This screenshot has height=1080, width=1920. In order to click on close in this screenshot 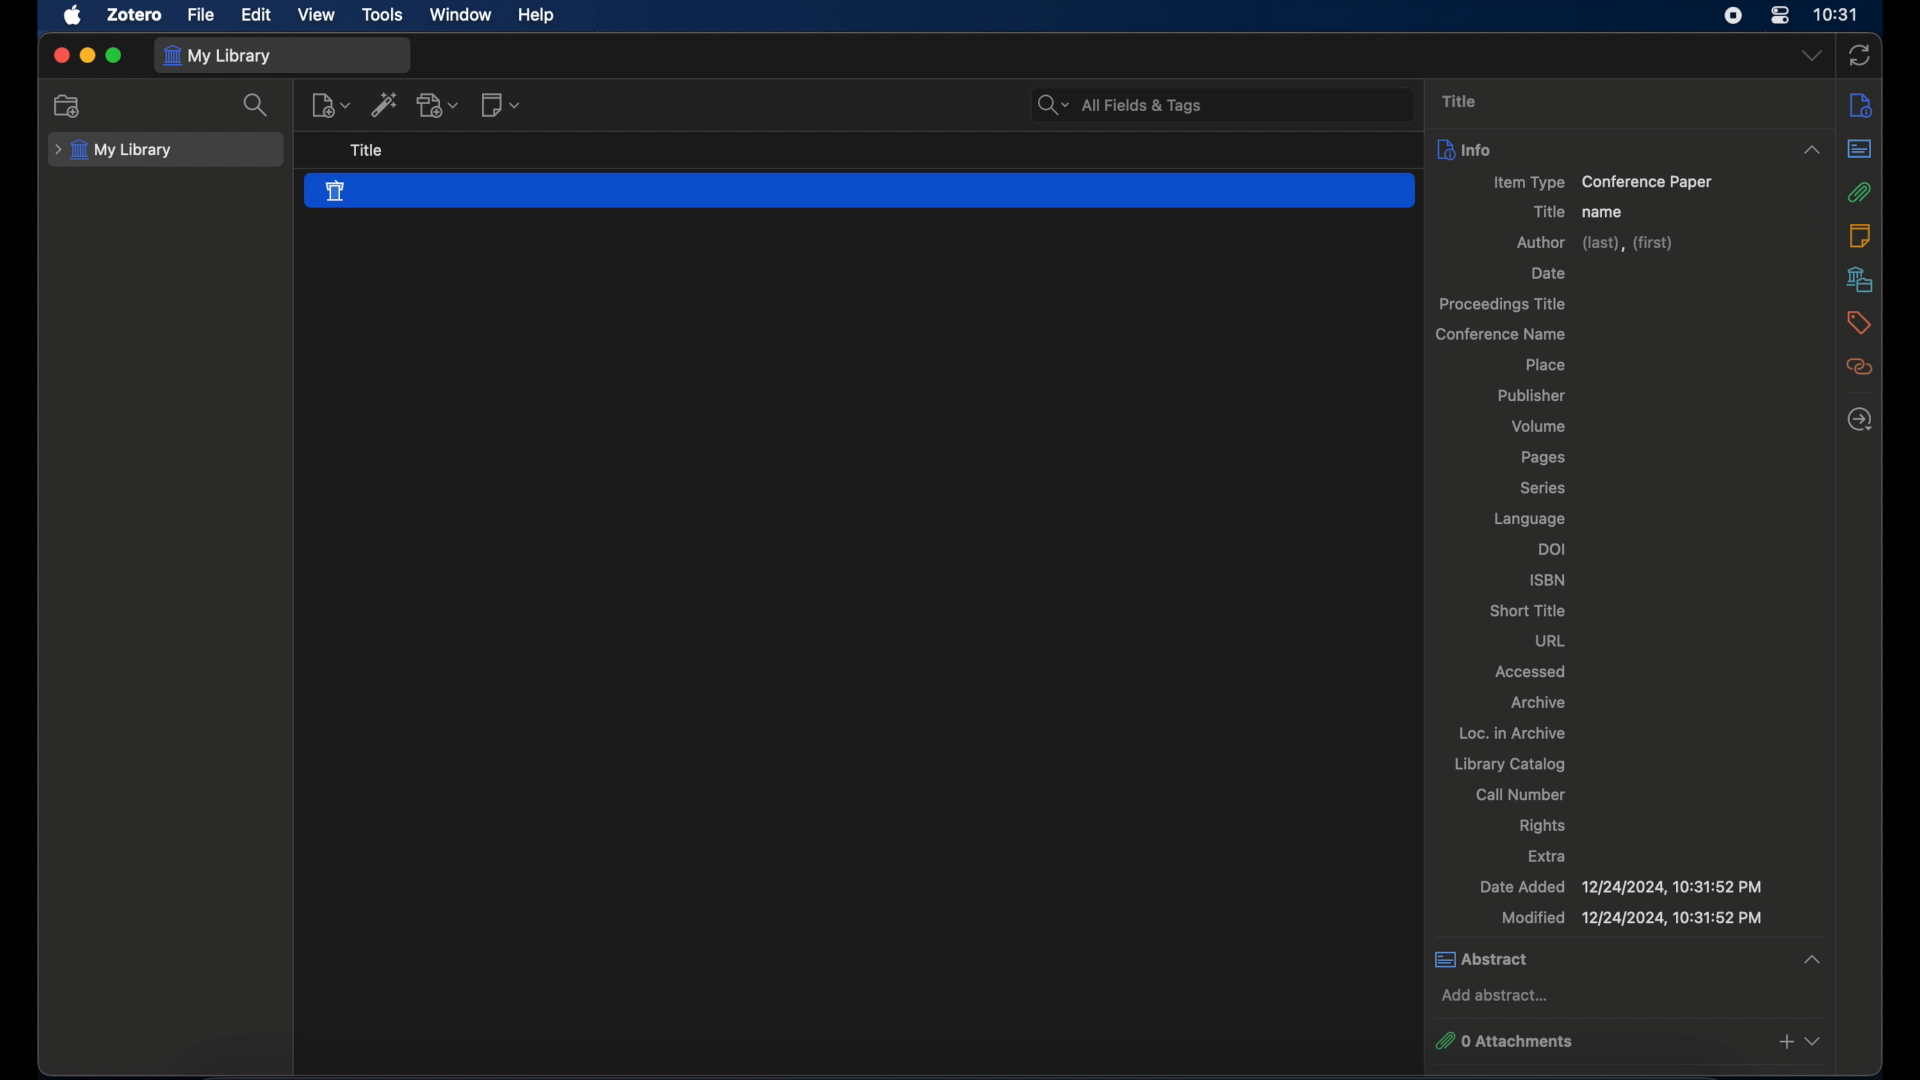, I will do `click(60, 57)`.